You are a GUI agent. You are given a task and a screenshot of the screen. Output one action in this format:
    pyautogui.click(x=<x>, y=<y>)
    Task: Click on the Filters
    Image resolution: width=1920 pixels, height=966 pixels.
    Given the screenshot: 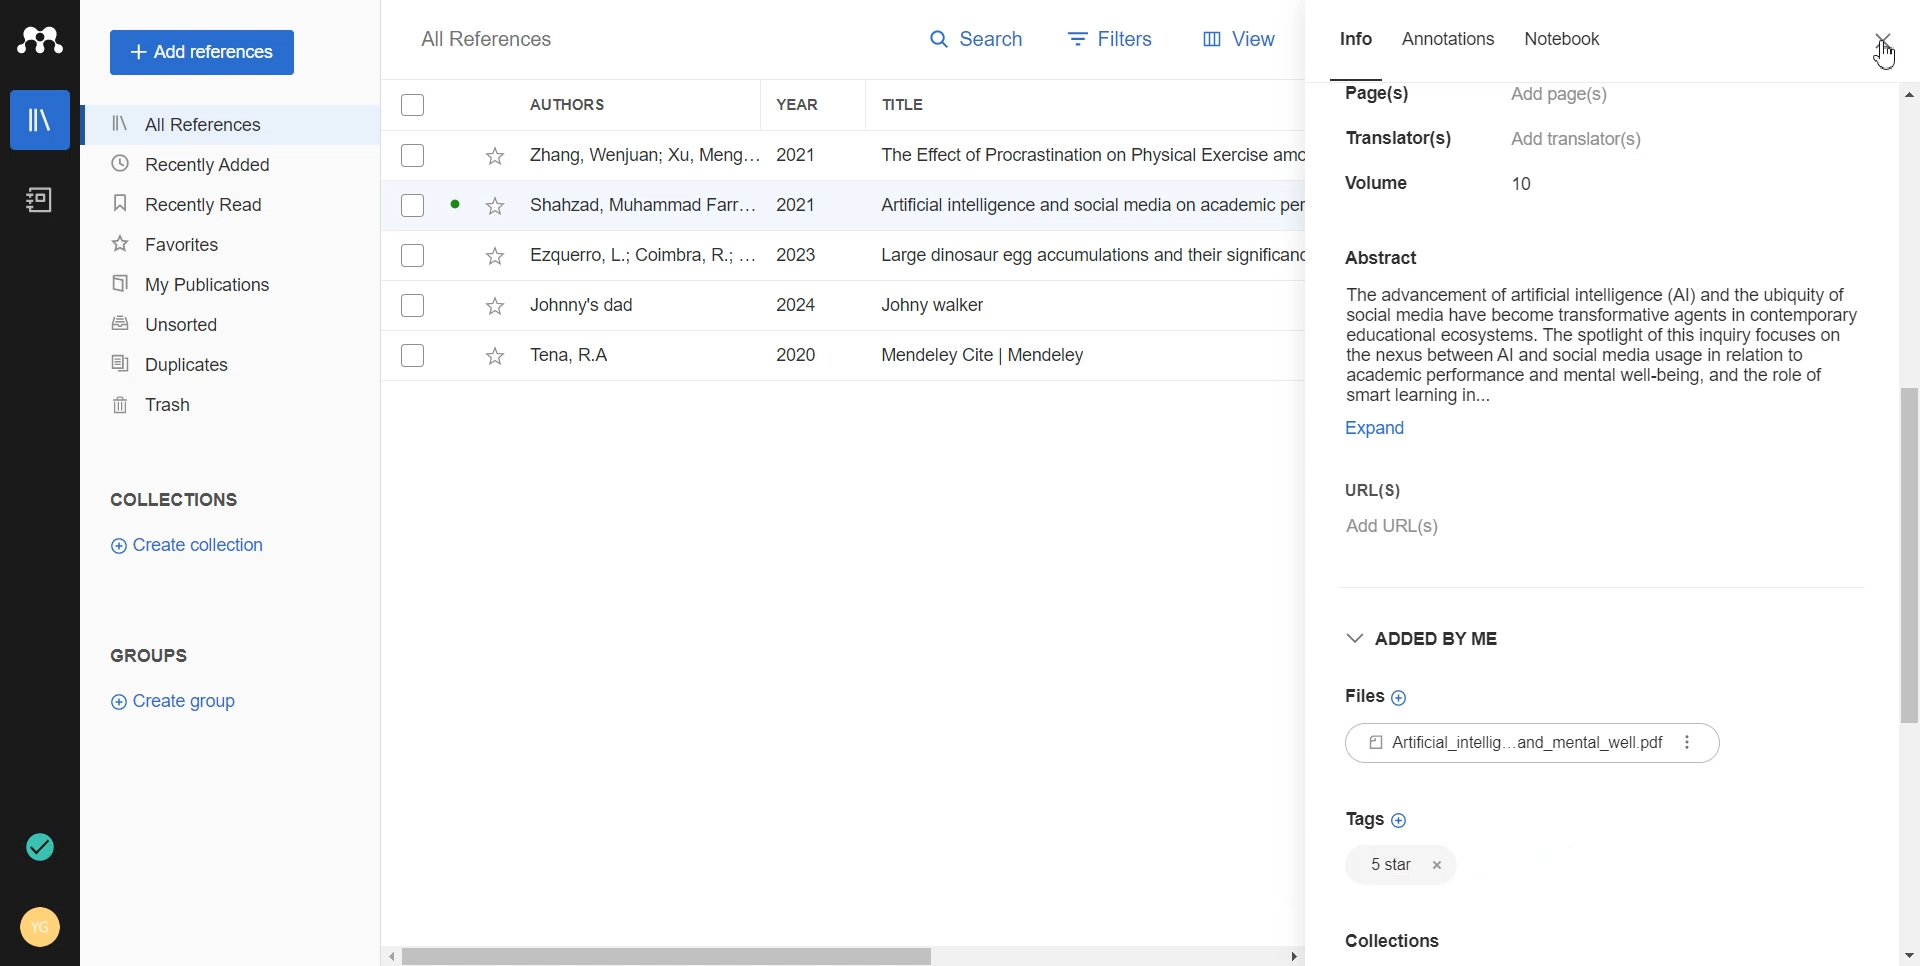 What is the action you would take?
    pyautogui.click(x=1104, y=41)
    